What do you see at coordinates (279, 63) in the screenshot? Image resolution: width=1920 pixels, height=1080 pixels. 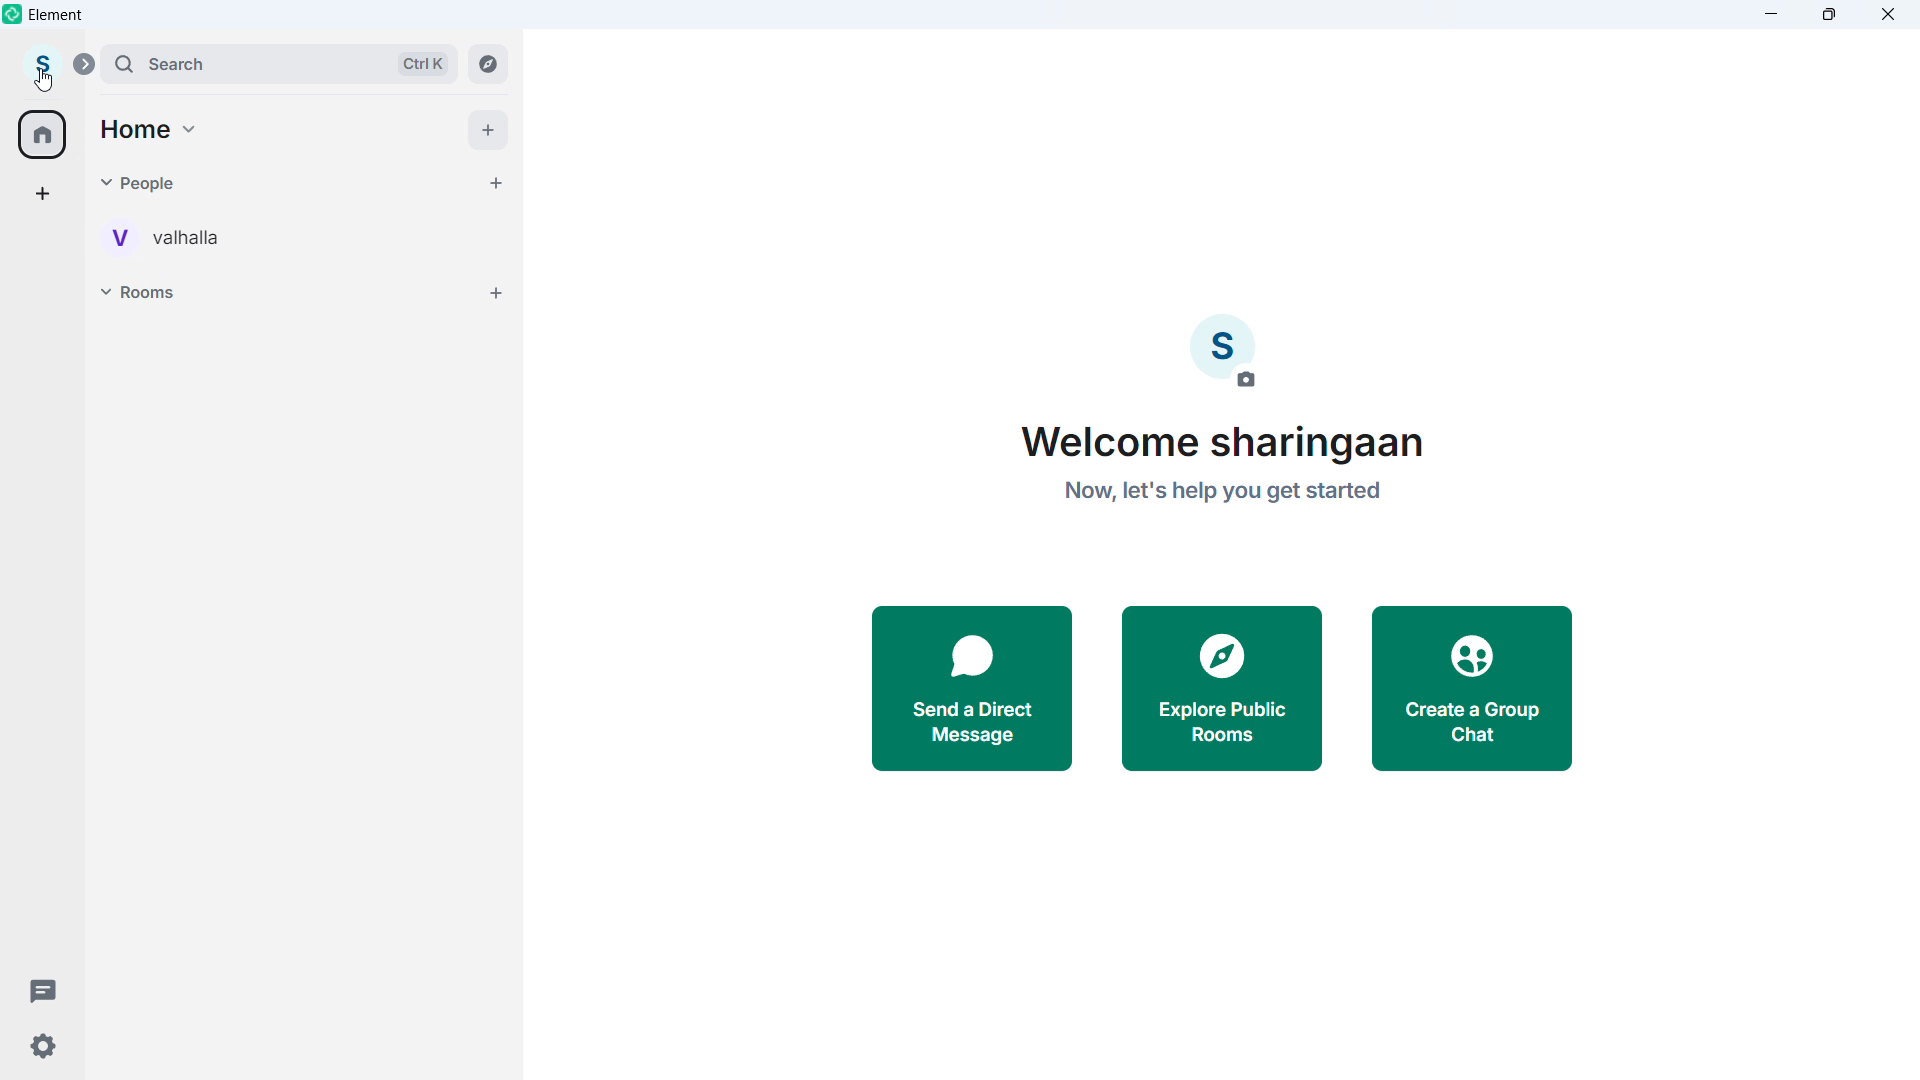 I see `search` at bounding box center [279, 63].